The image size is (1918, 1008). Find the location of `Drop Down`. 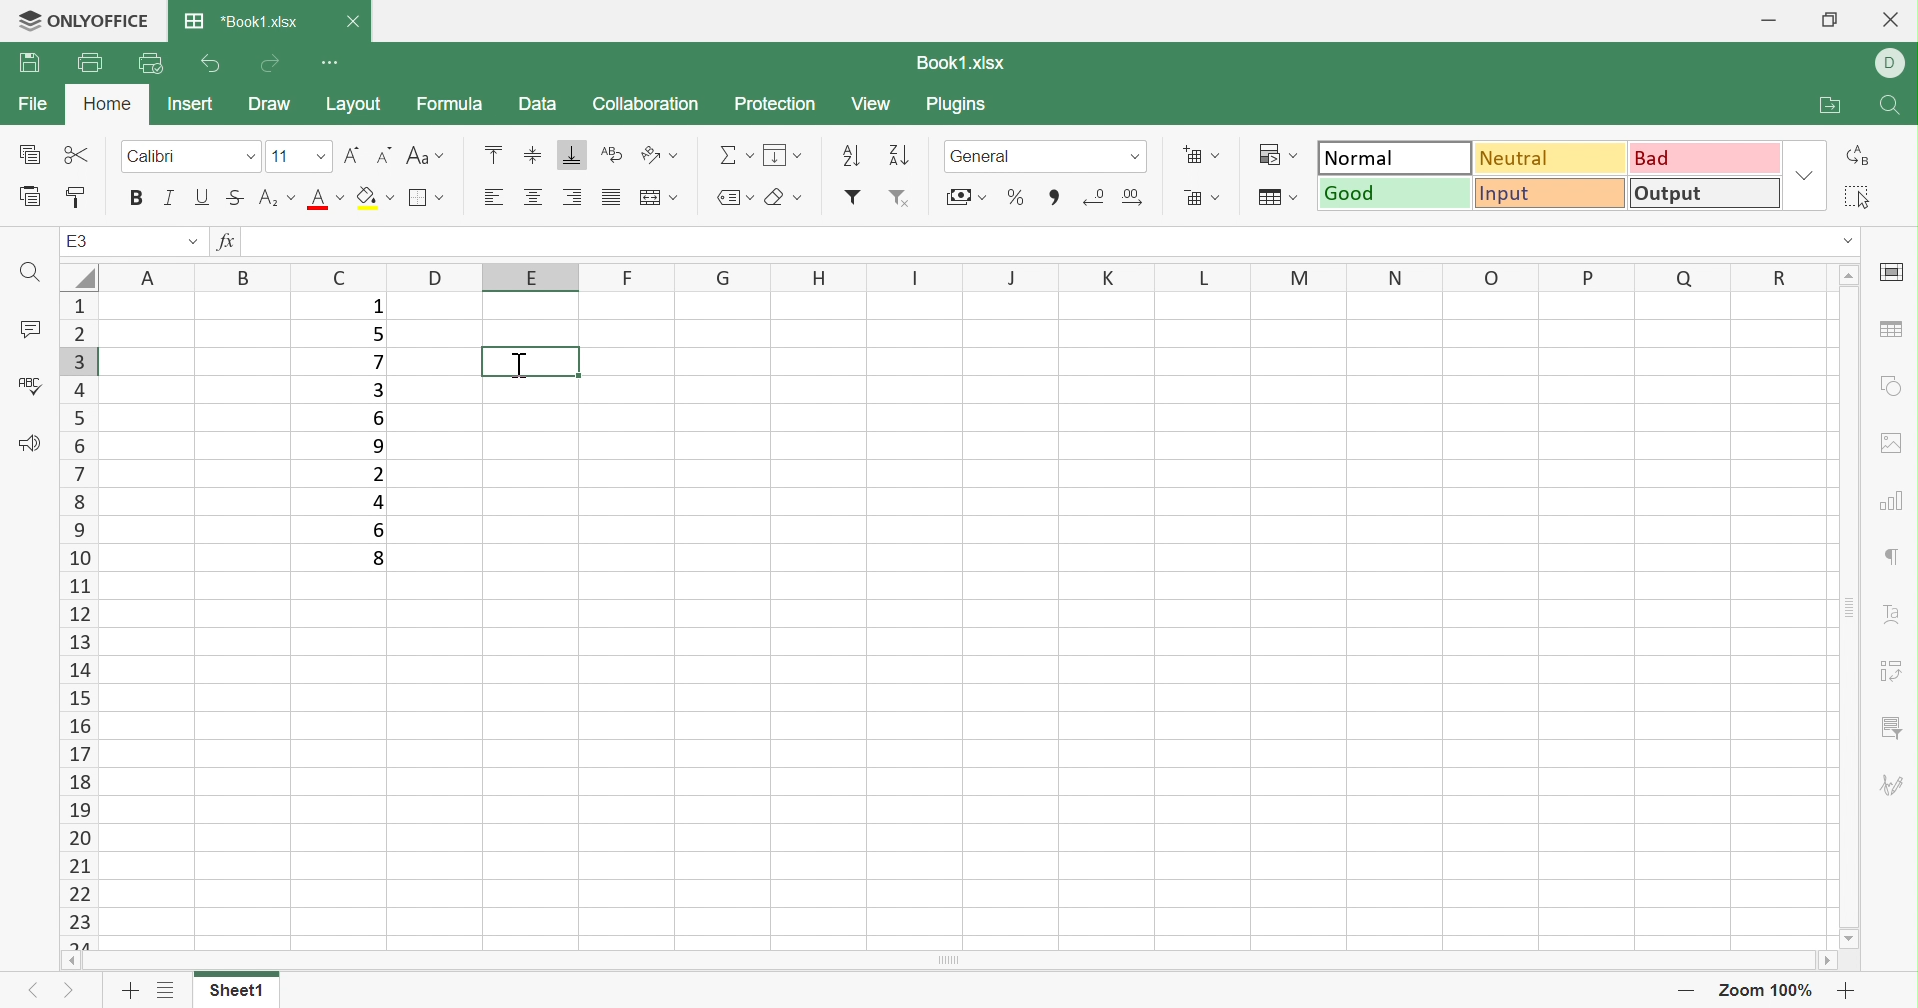

Drop Down is located at coordinates (1805, 179).